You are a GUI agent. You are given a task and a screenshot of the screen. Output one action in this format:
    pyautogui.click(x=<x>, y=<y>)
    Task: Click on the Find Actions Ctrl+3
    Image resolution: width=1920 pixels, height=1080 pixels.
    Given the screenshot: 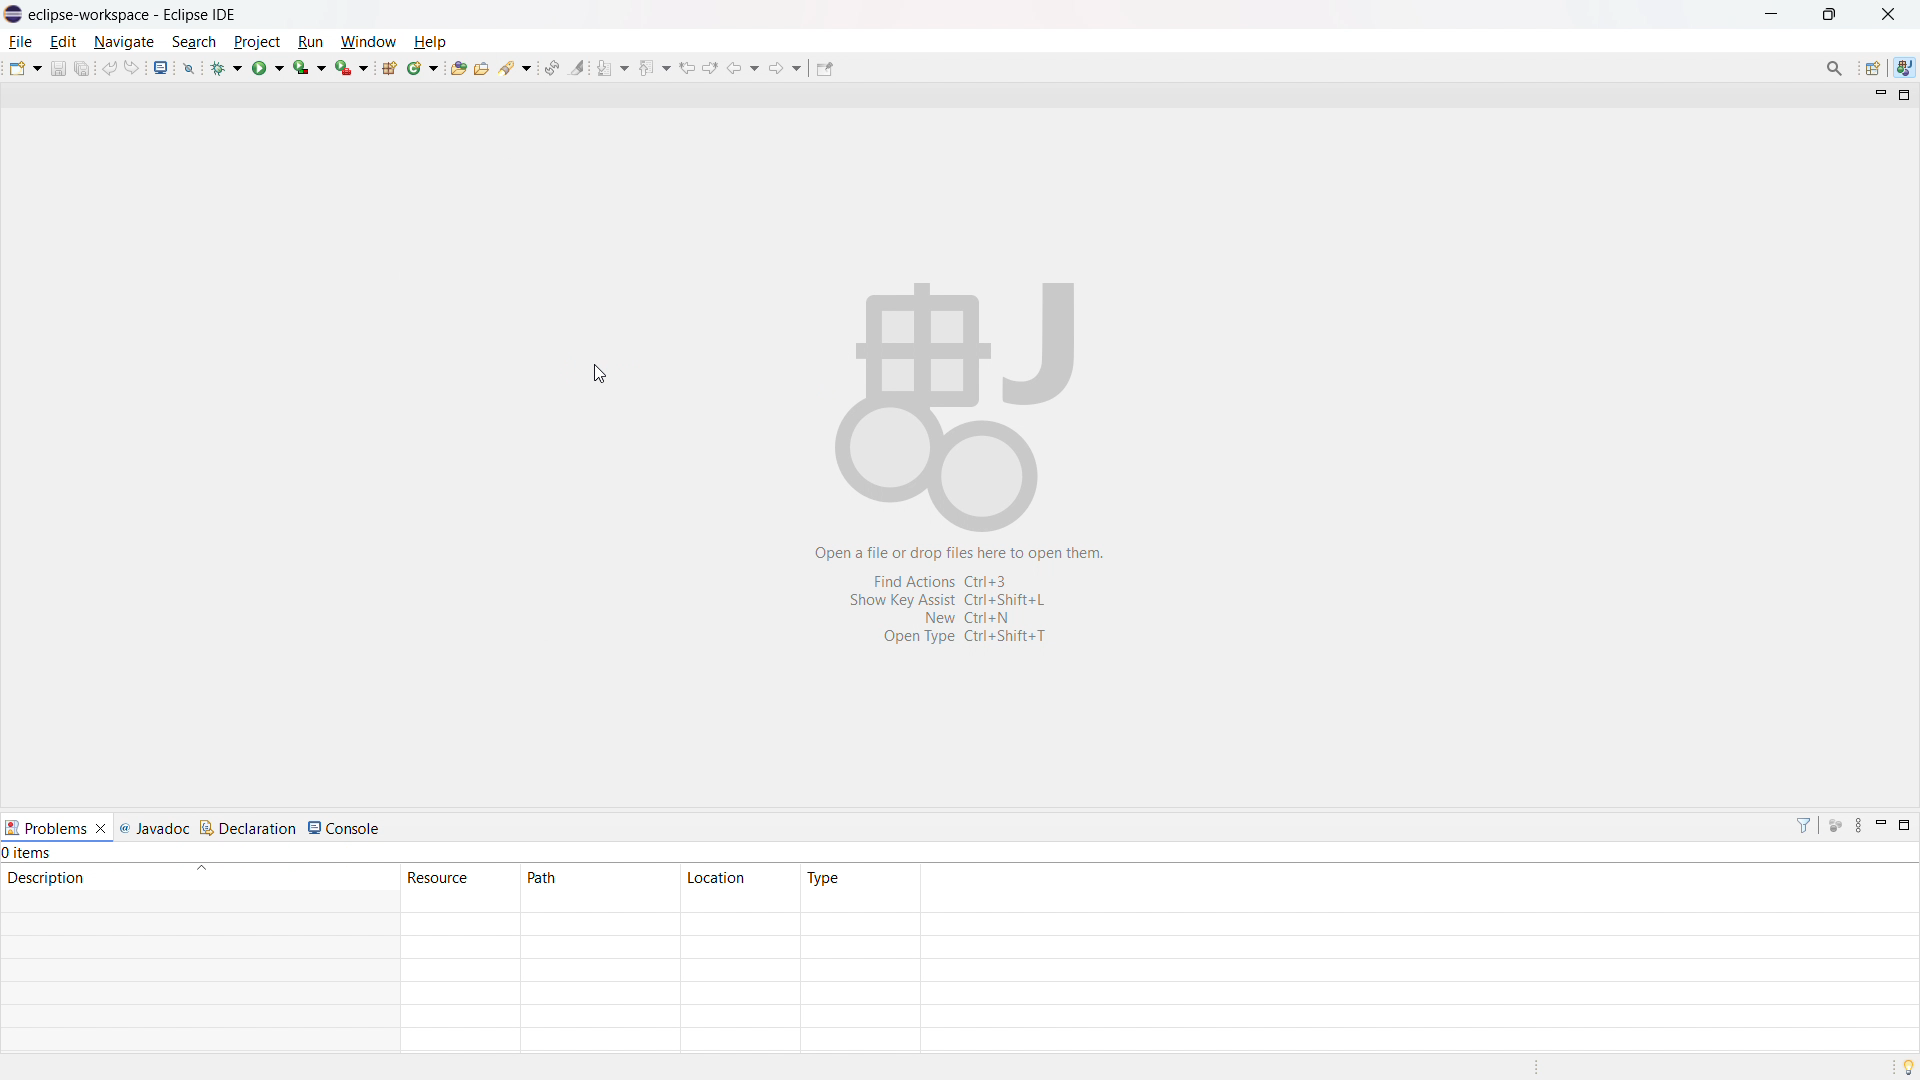 What is the action you would take?
    pyautogui.click(x=960, y=580)
    